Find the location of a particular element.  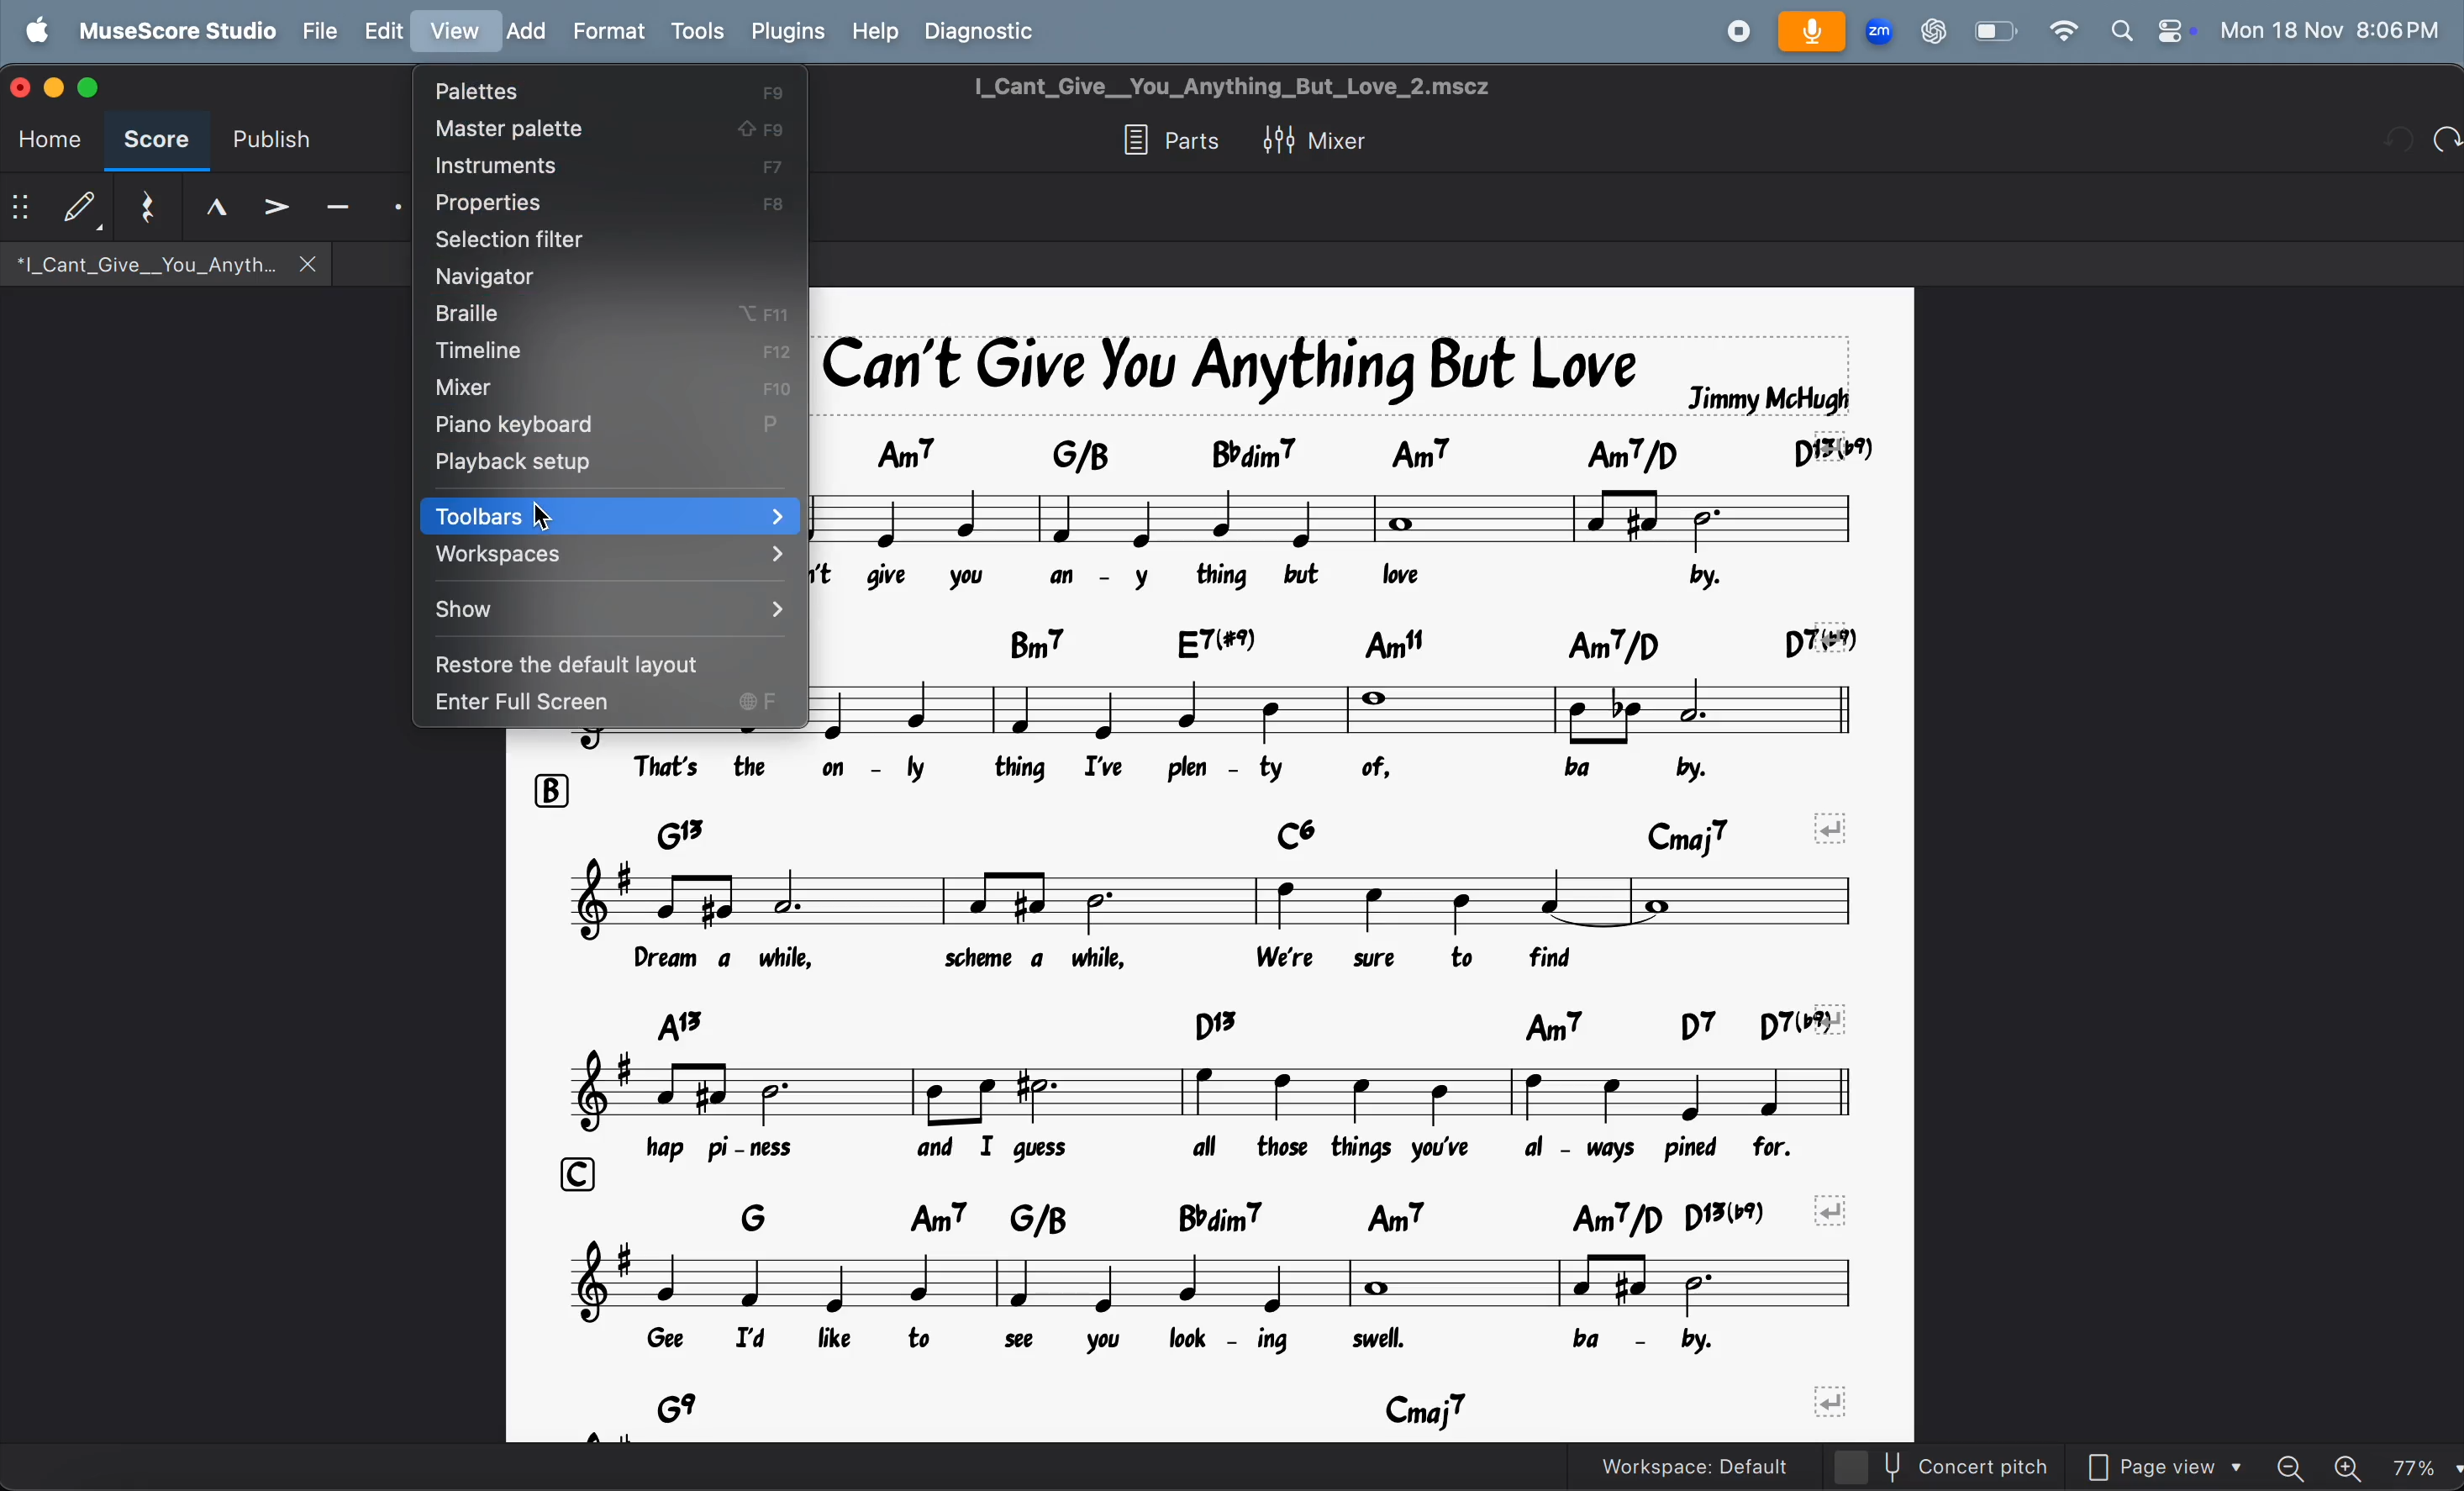

zoom out is located at coordinates (2292, 1468).